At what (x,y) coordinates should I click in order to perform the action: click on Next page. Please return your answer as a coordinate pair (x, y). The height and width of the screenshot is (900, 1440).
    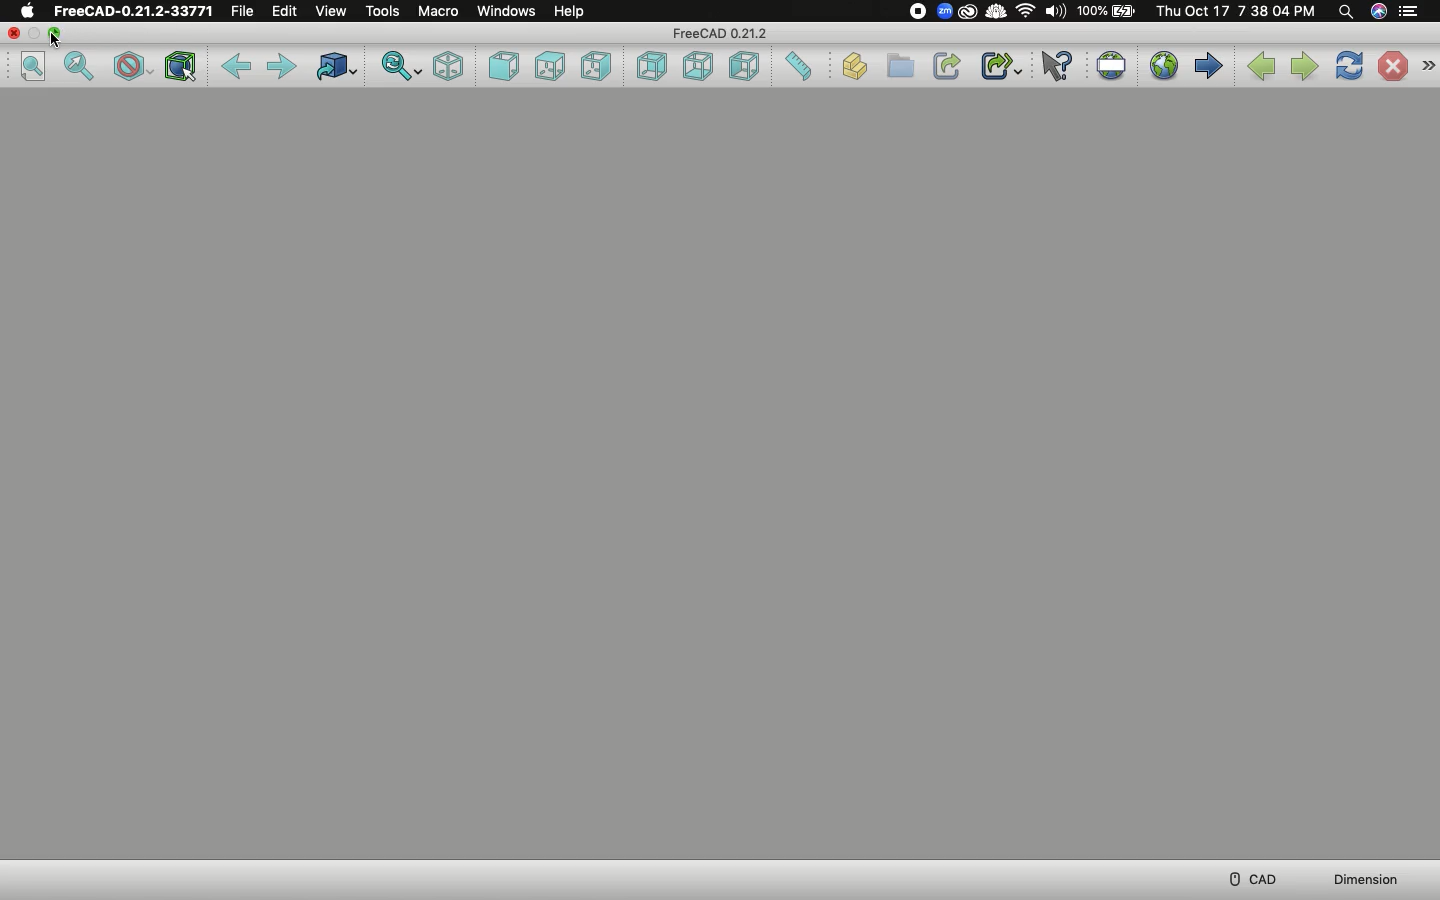
    Looking at the image, I should click on (1304, 66).